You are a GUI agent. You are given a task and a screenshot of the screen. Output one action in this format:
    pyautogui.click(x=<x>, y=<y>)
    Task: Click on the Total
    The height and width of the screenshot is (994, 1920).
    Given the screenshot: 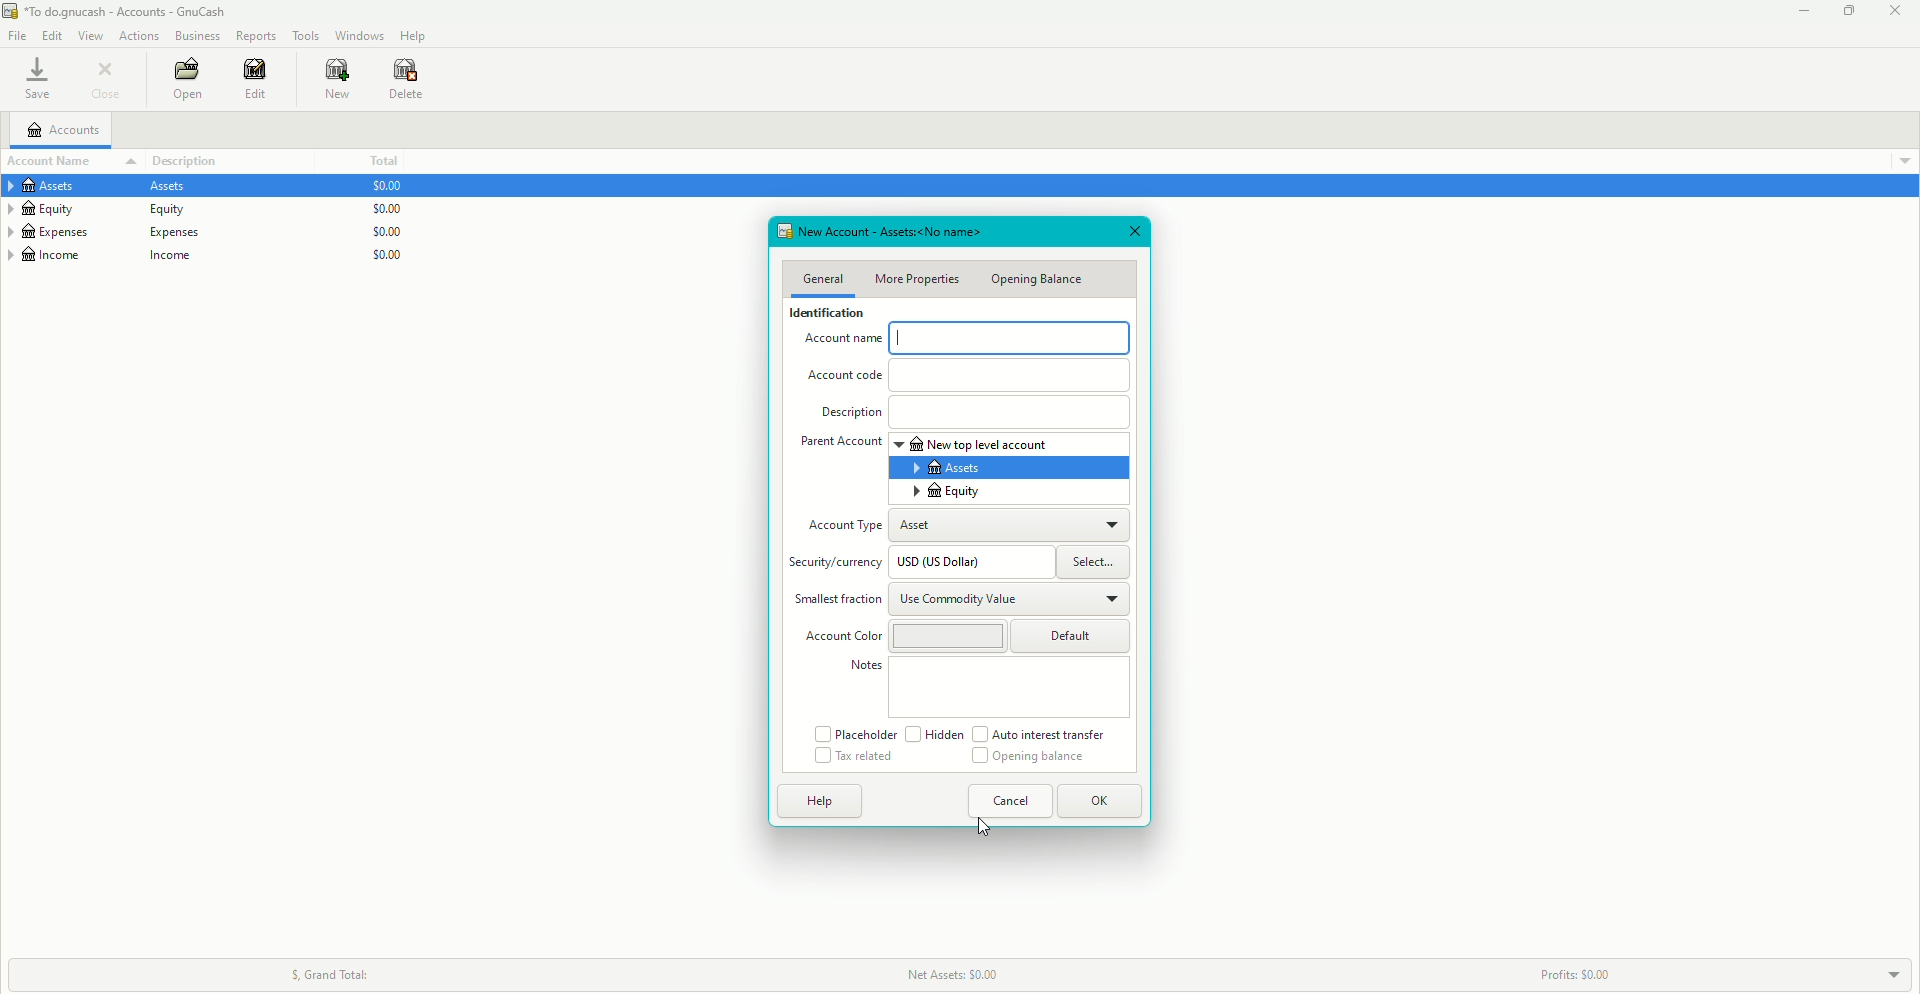 What is the action you would take?
    pyautogui.click(x=381, y=161)
    